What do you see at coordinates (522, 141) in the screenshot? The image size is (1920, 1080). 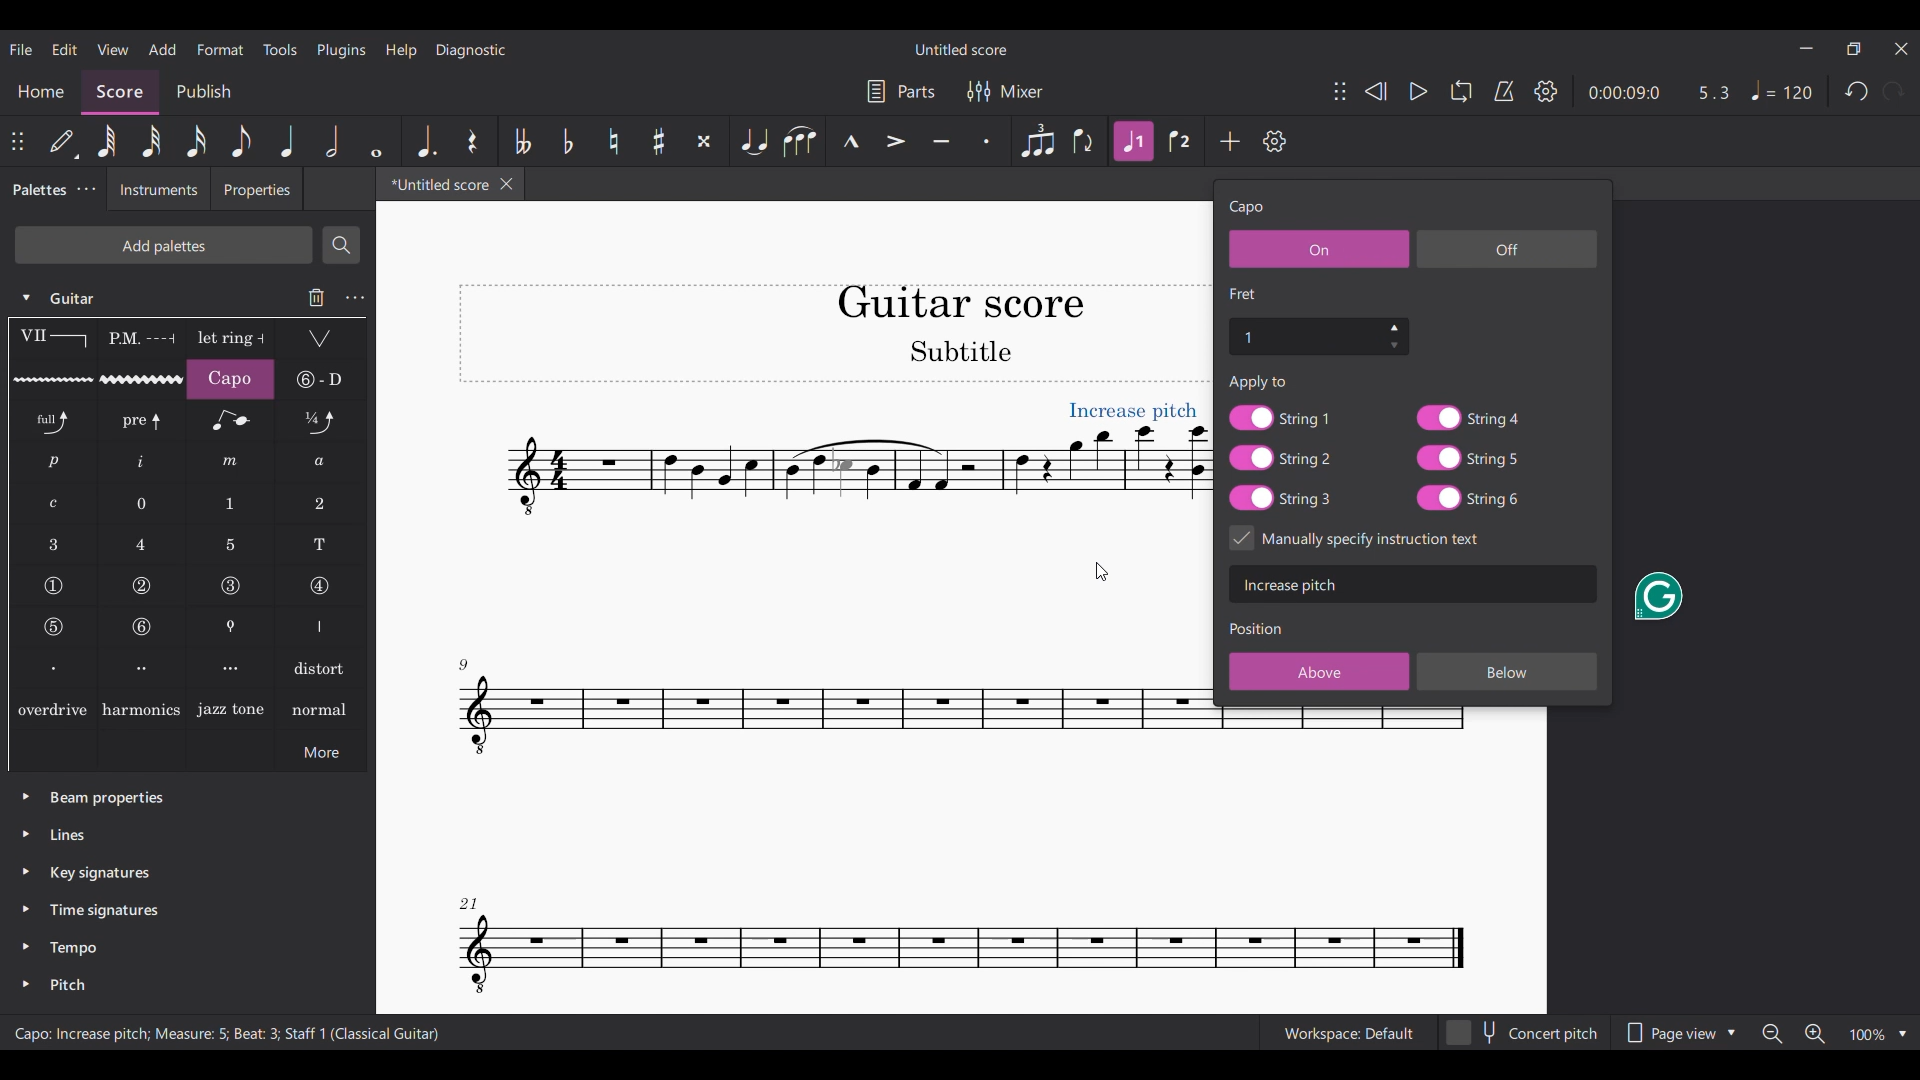 I see `Toggle double flat` at bounding box center [522, 141].